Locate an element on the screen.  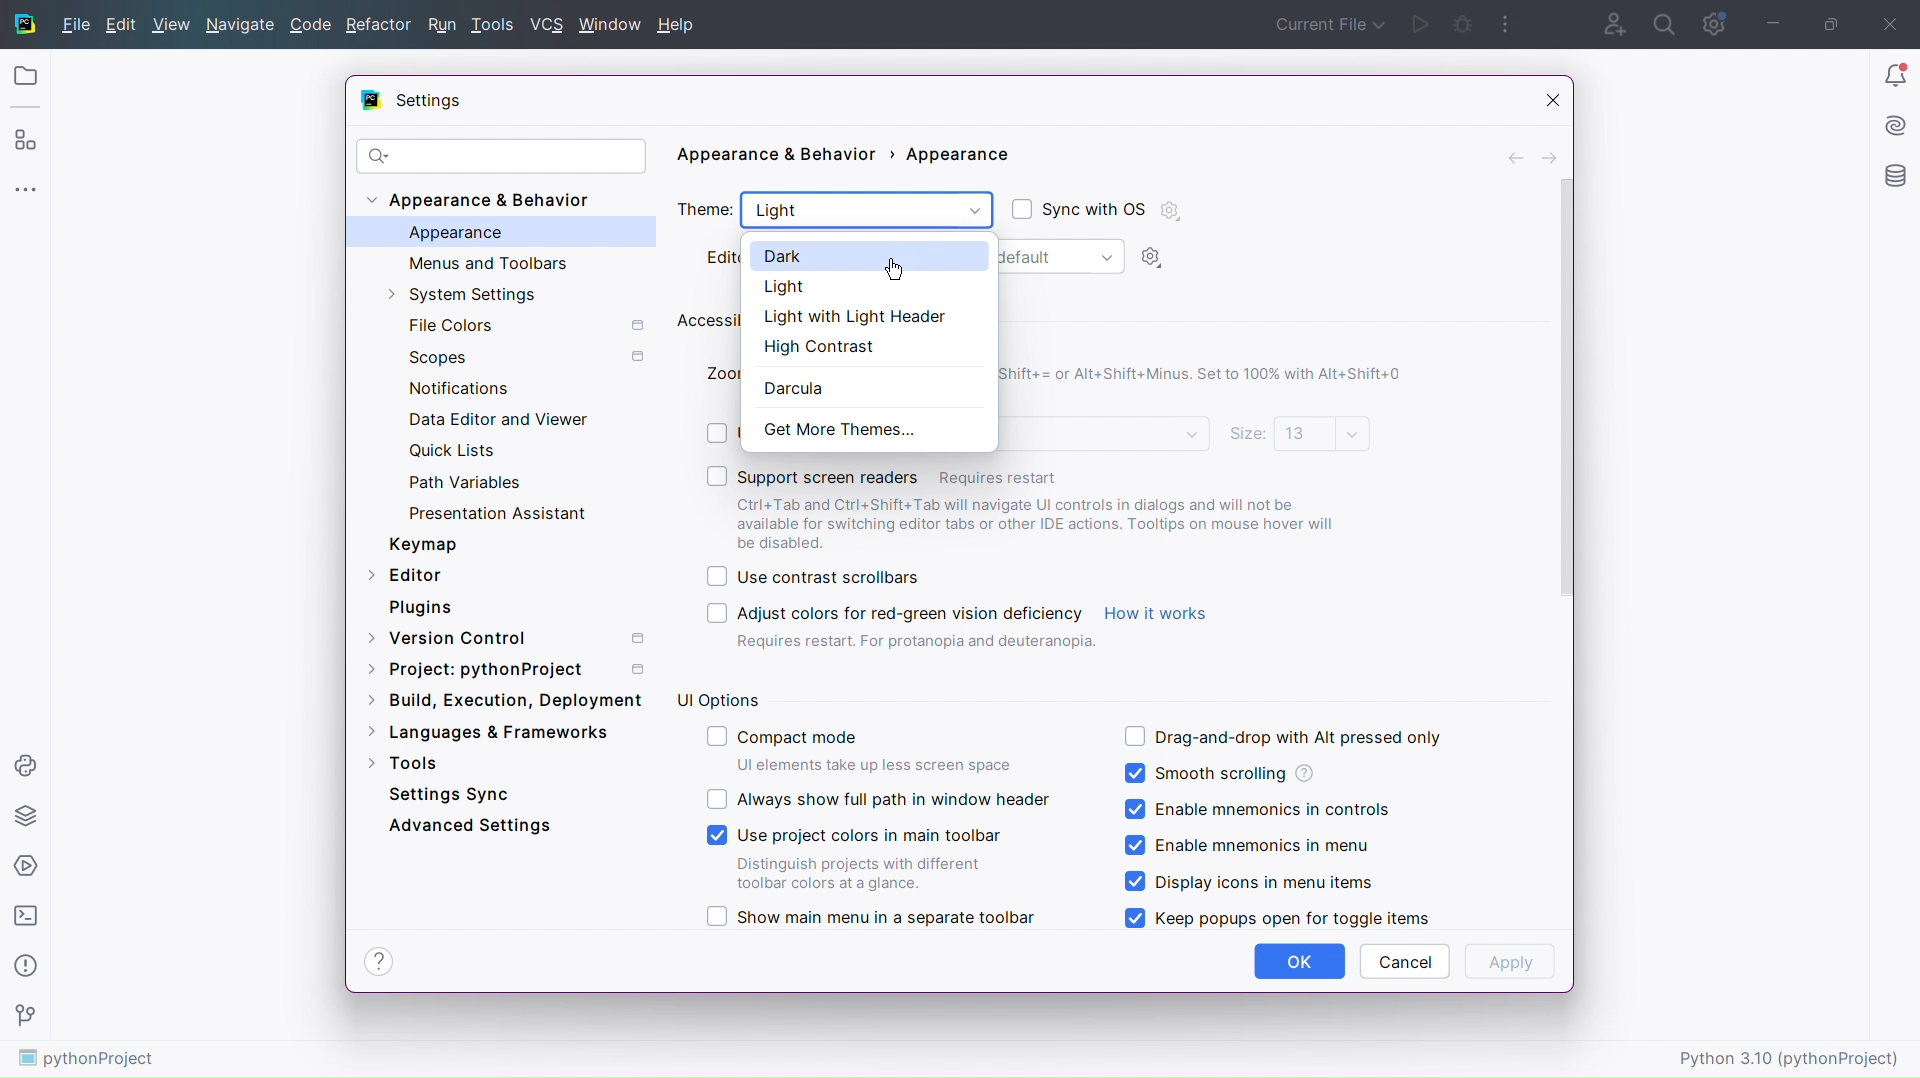
Install AI assistant is located at coordinates (1895, 123).